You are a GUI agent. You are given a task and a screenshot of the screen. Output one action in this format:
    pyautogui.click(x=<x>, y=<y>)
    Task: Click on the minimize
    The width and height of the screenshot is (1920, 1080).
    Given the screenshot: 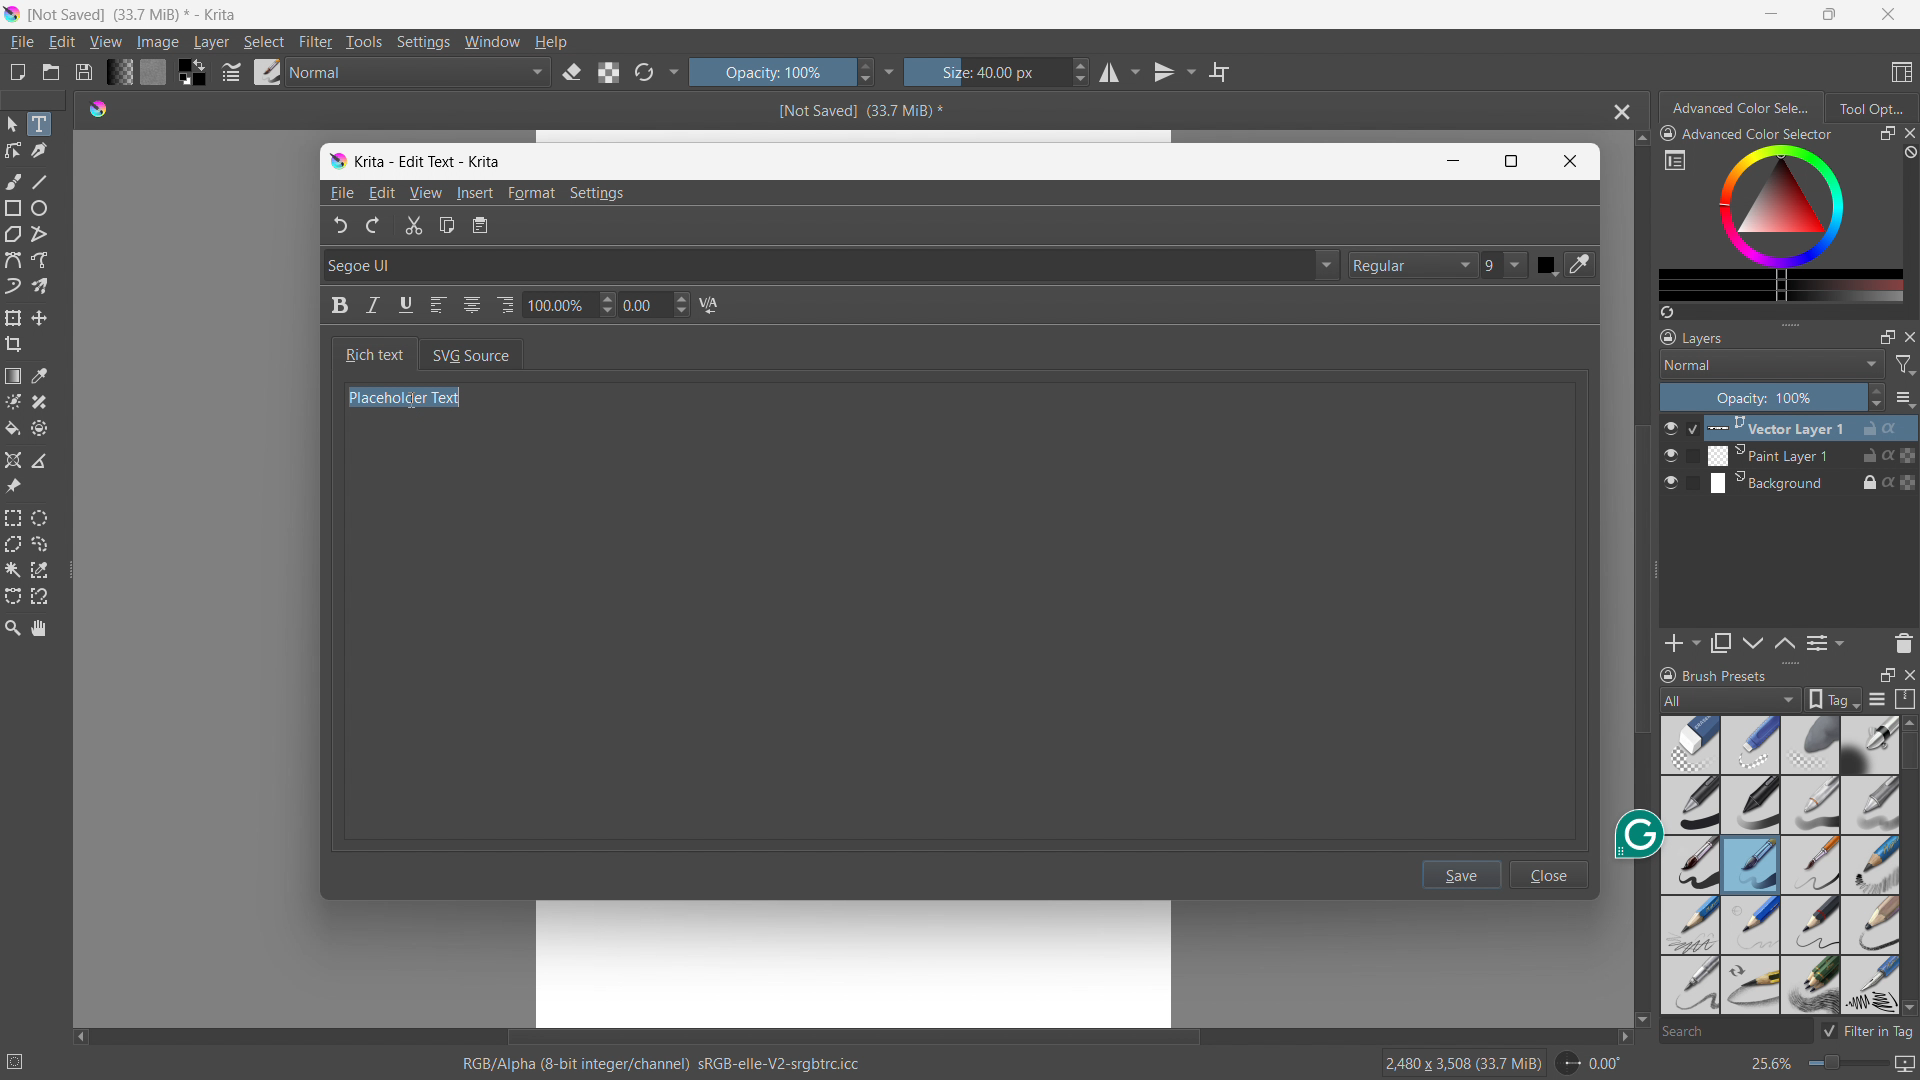 What is the action you would take?
    pyautogui.click(x=1772, y=13)
    